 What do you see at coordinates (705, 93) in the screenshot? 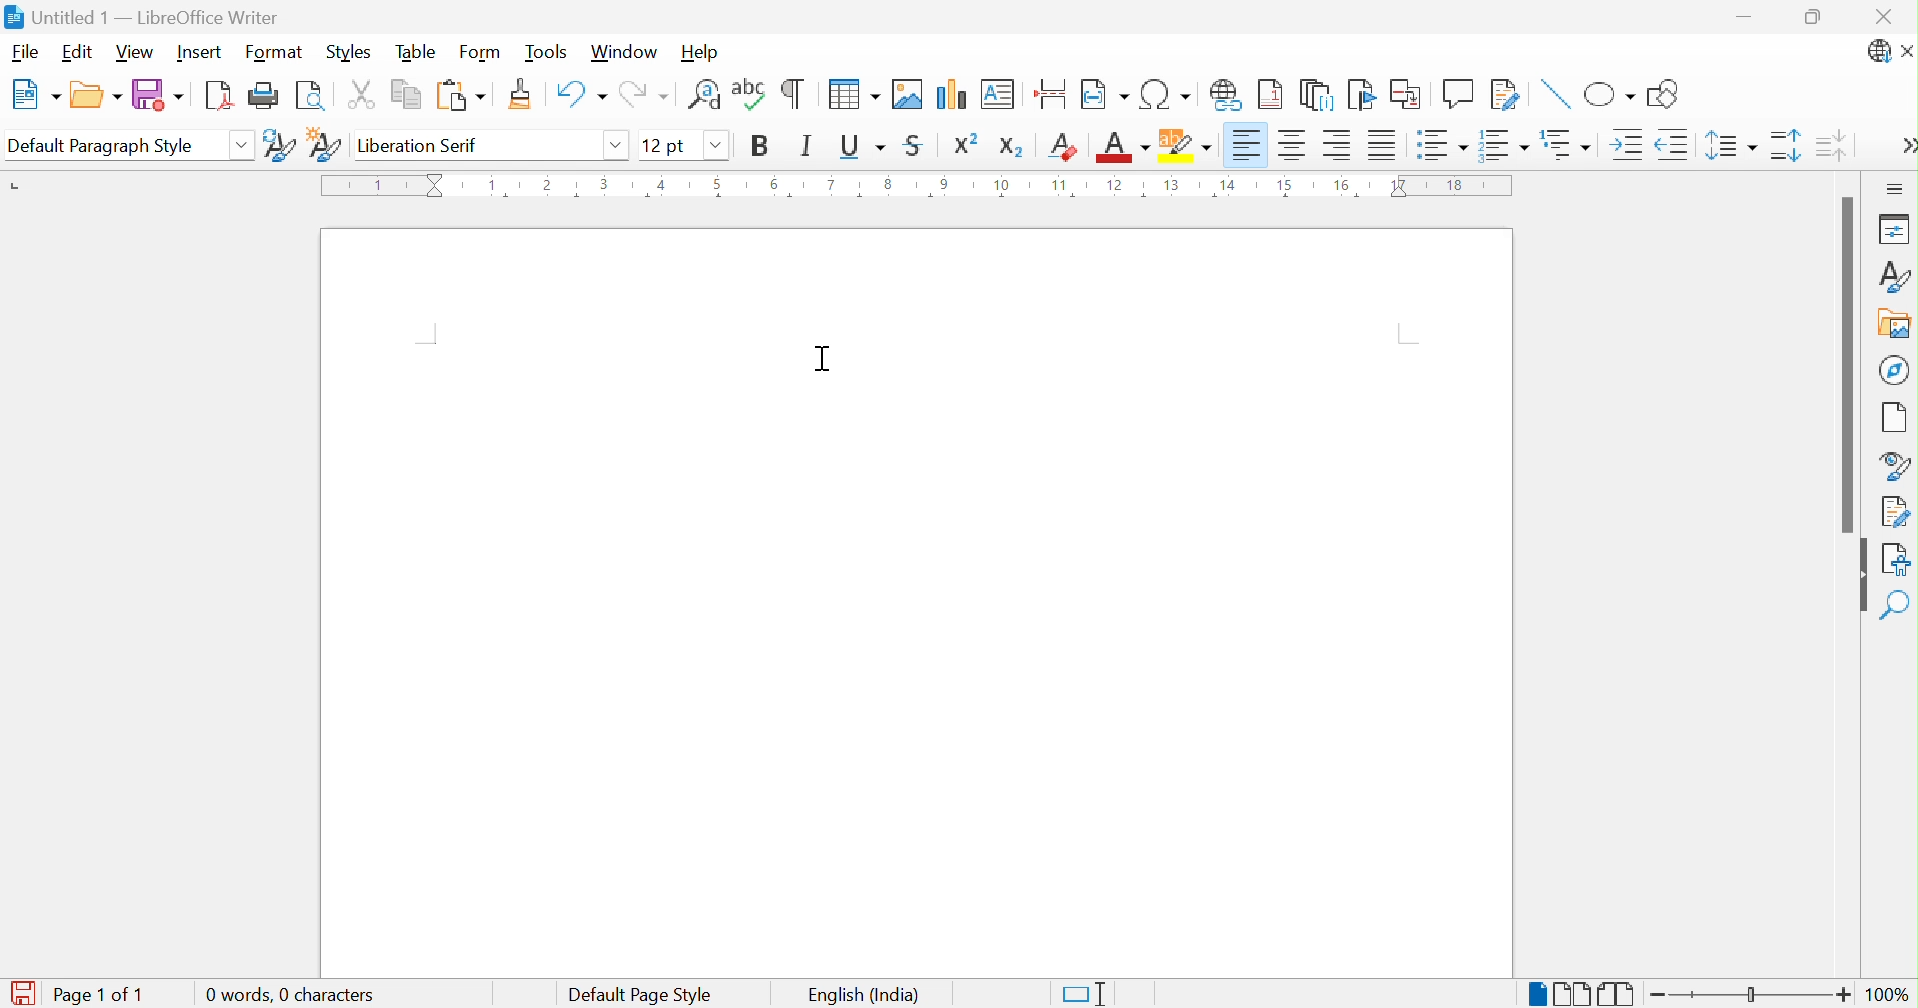
I see `Find and replace` at bounding box center [705, 93].